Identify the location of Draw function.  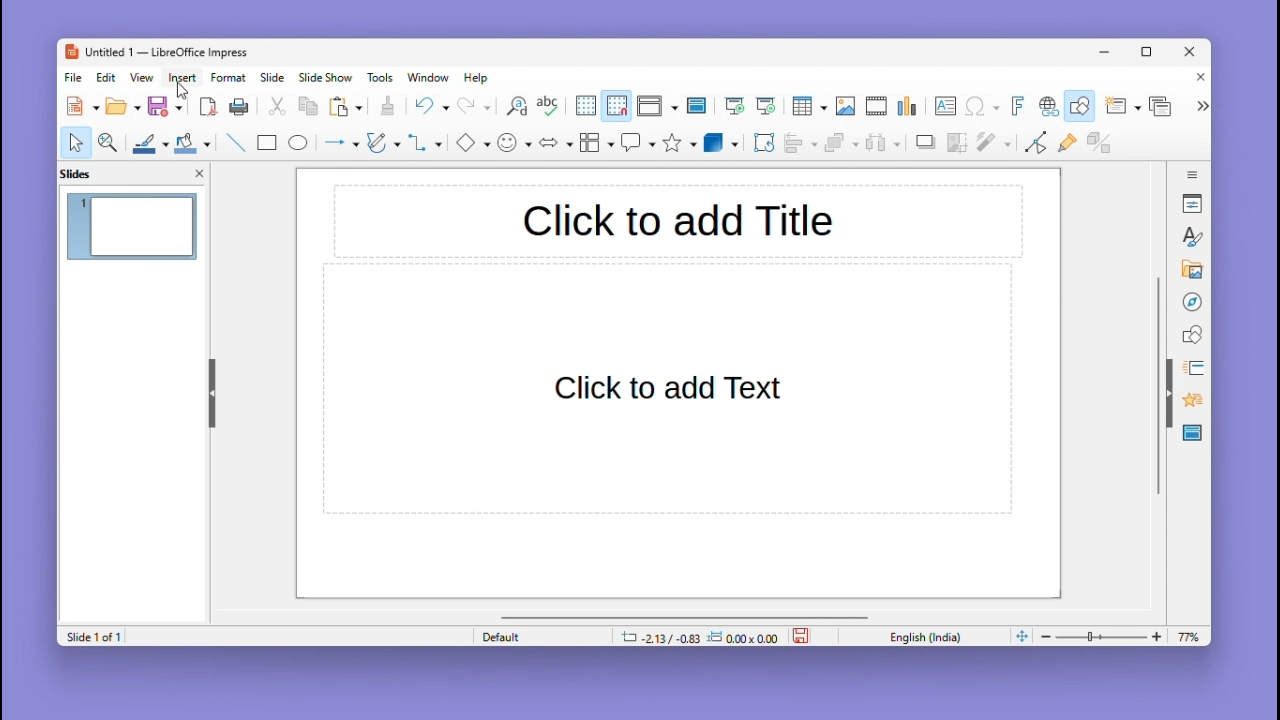
(1082, 106).